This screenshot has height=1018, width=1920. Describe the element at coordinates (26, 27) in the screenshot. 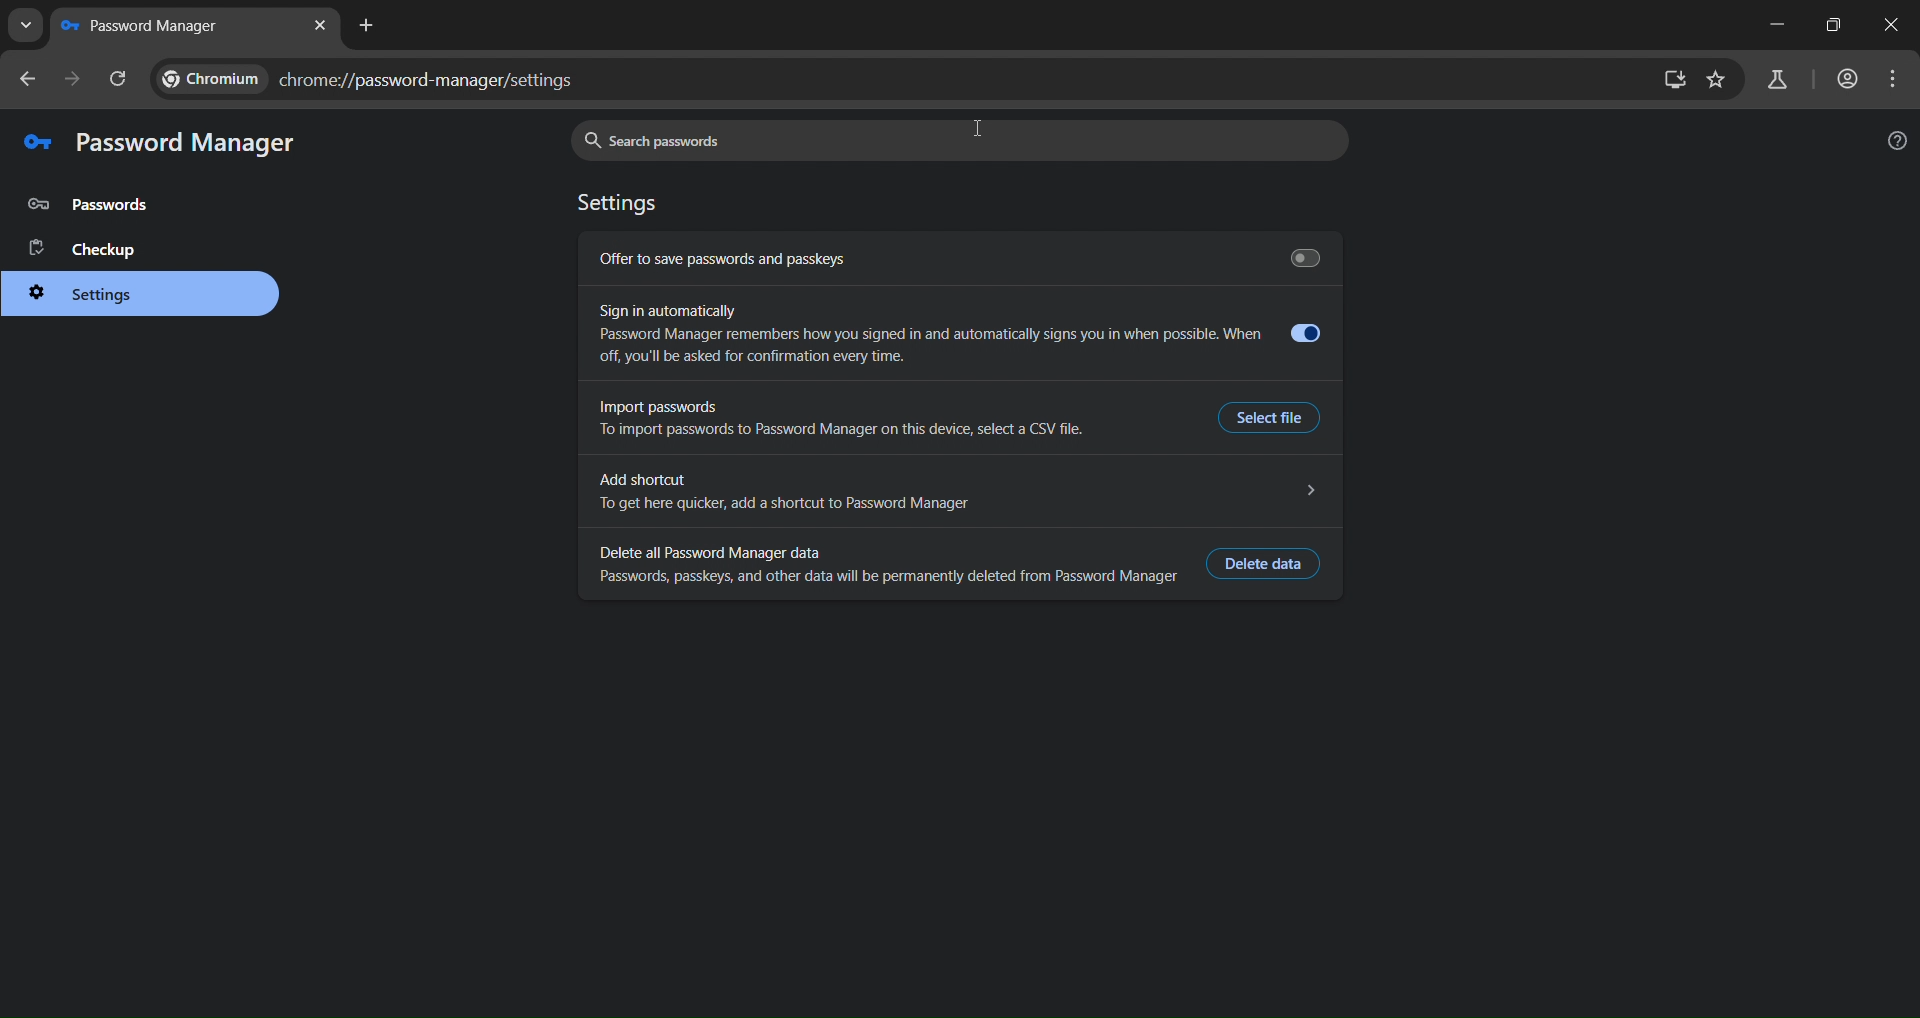

I see `search tabs` at that location.